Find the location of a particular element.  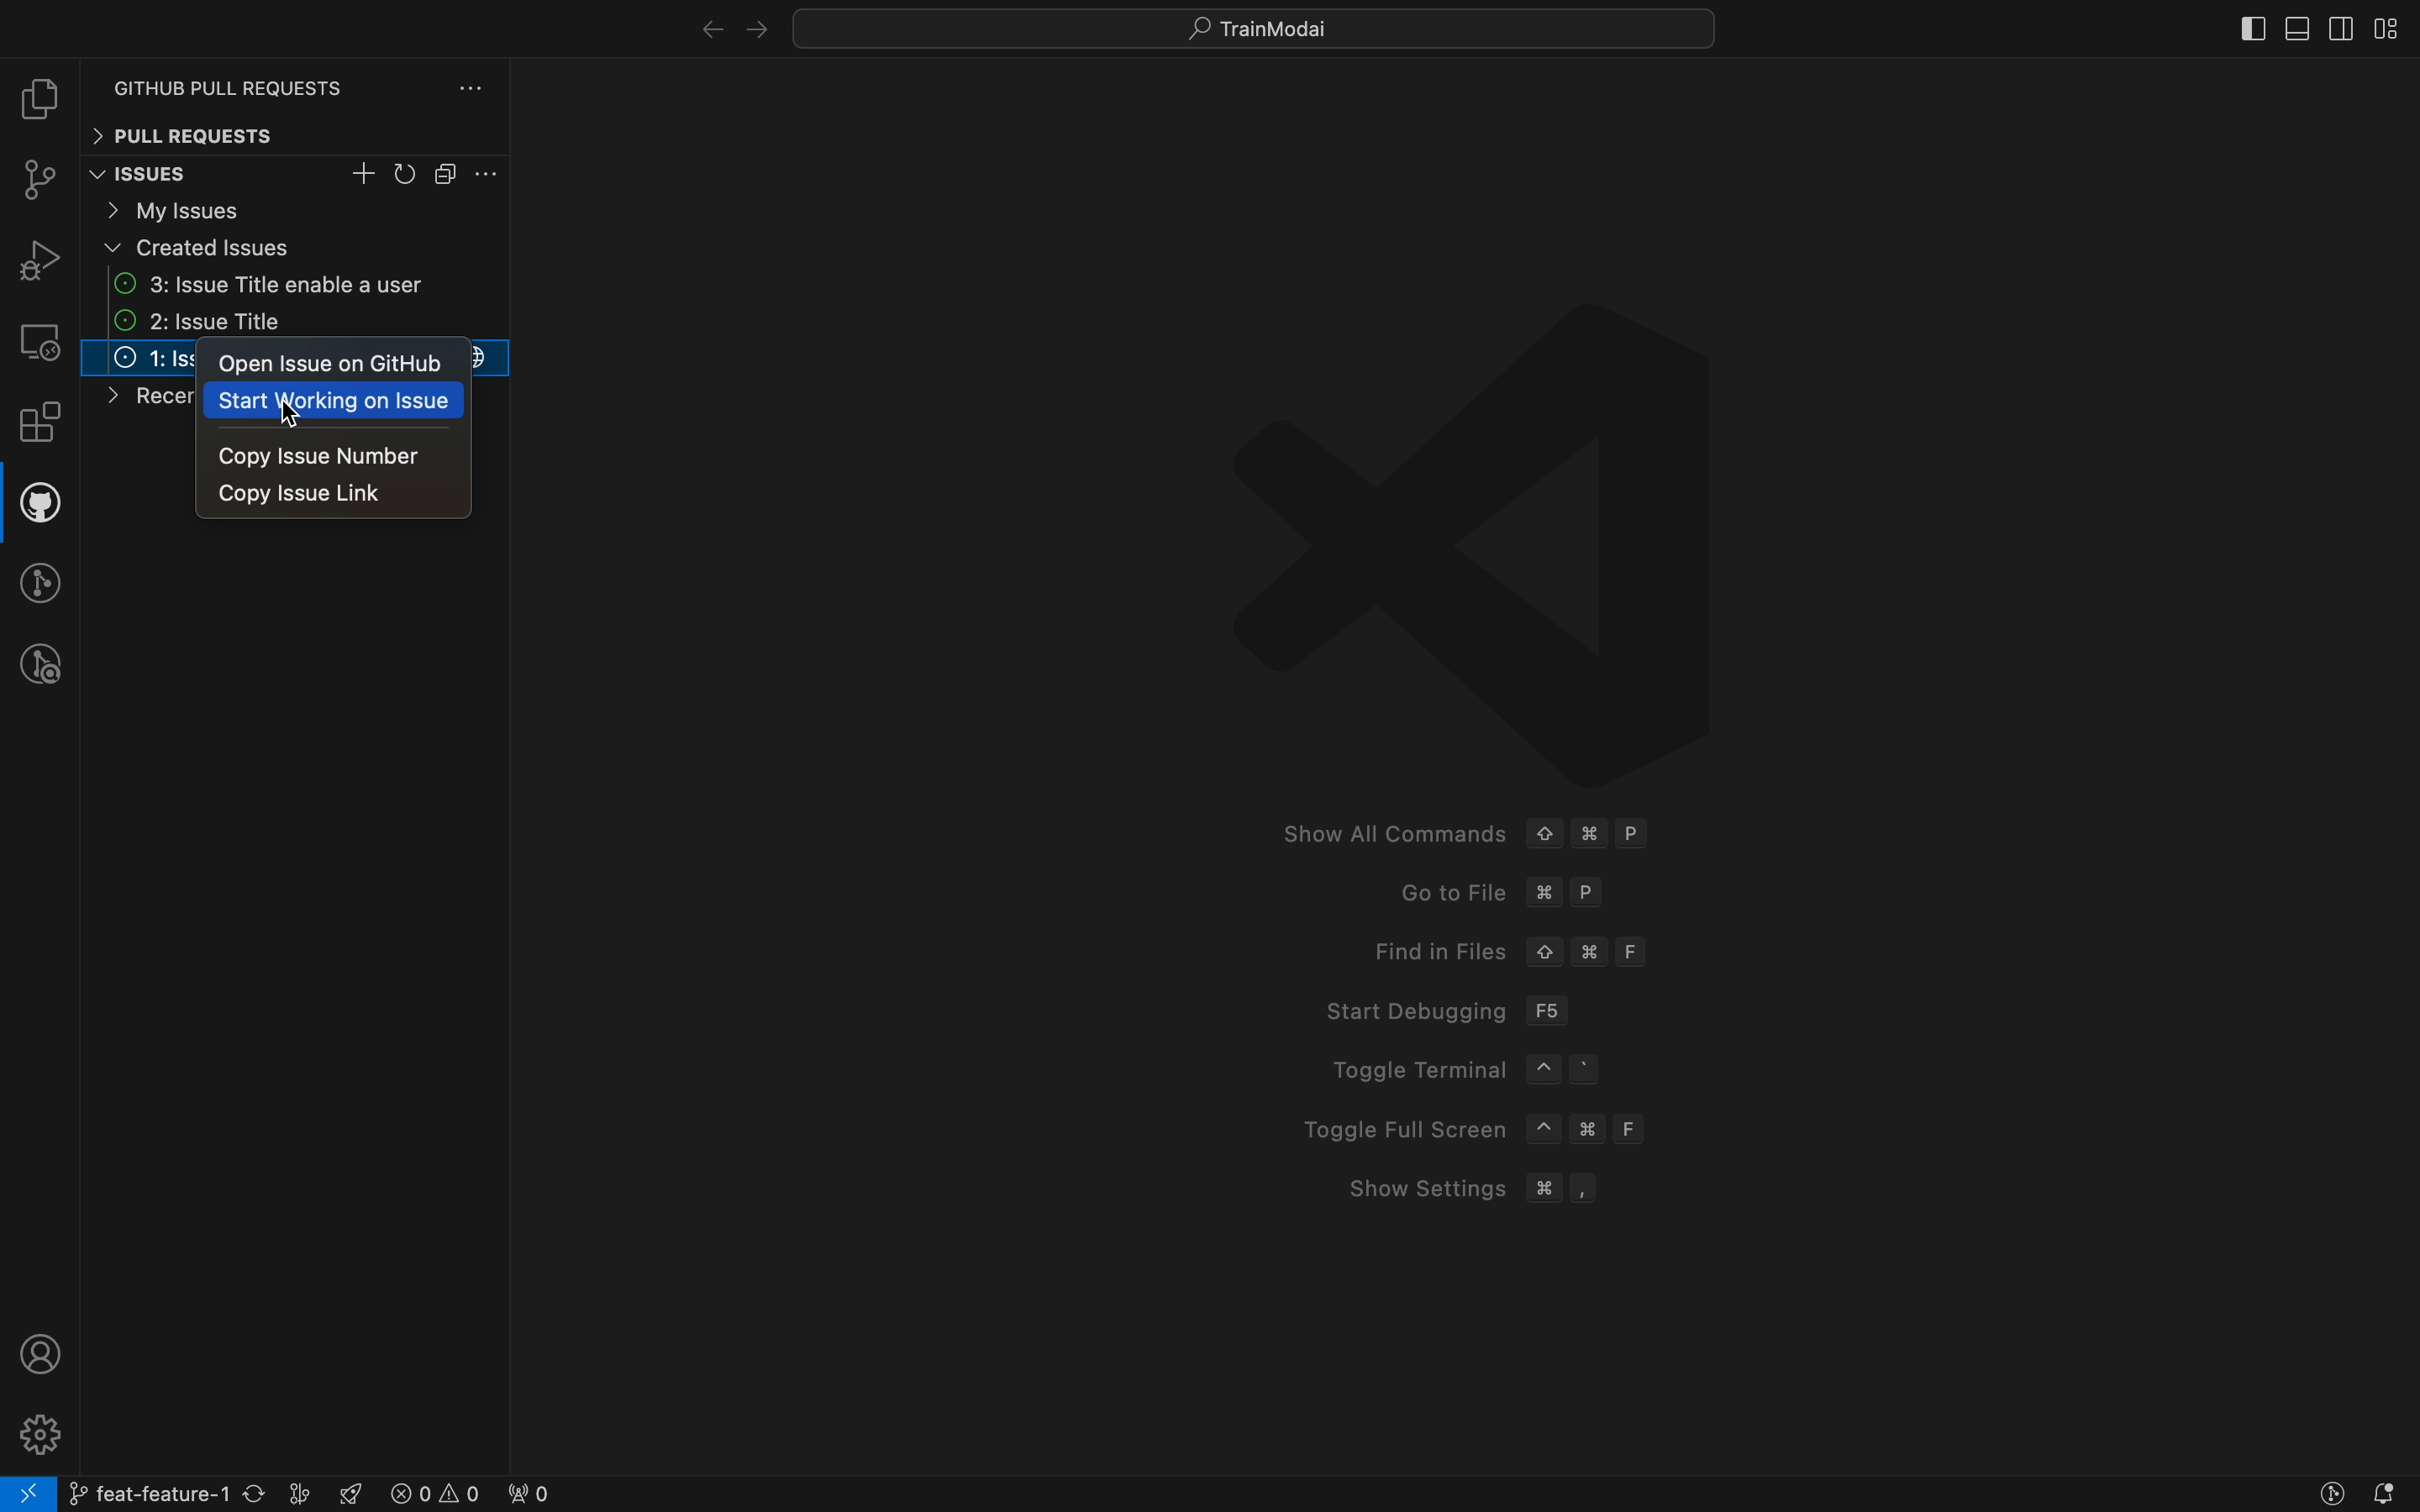

settings is located at coordinates (37, 1431).